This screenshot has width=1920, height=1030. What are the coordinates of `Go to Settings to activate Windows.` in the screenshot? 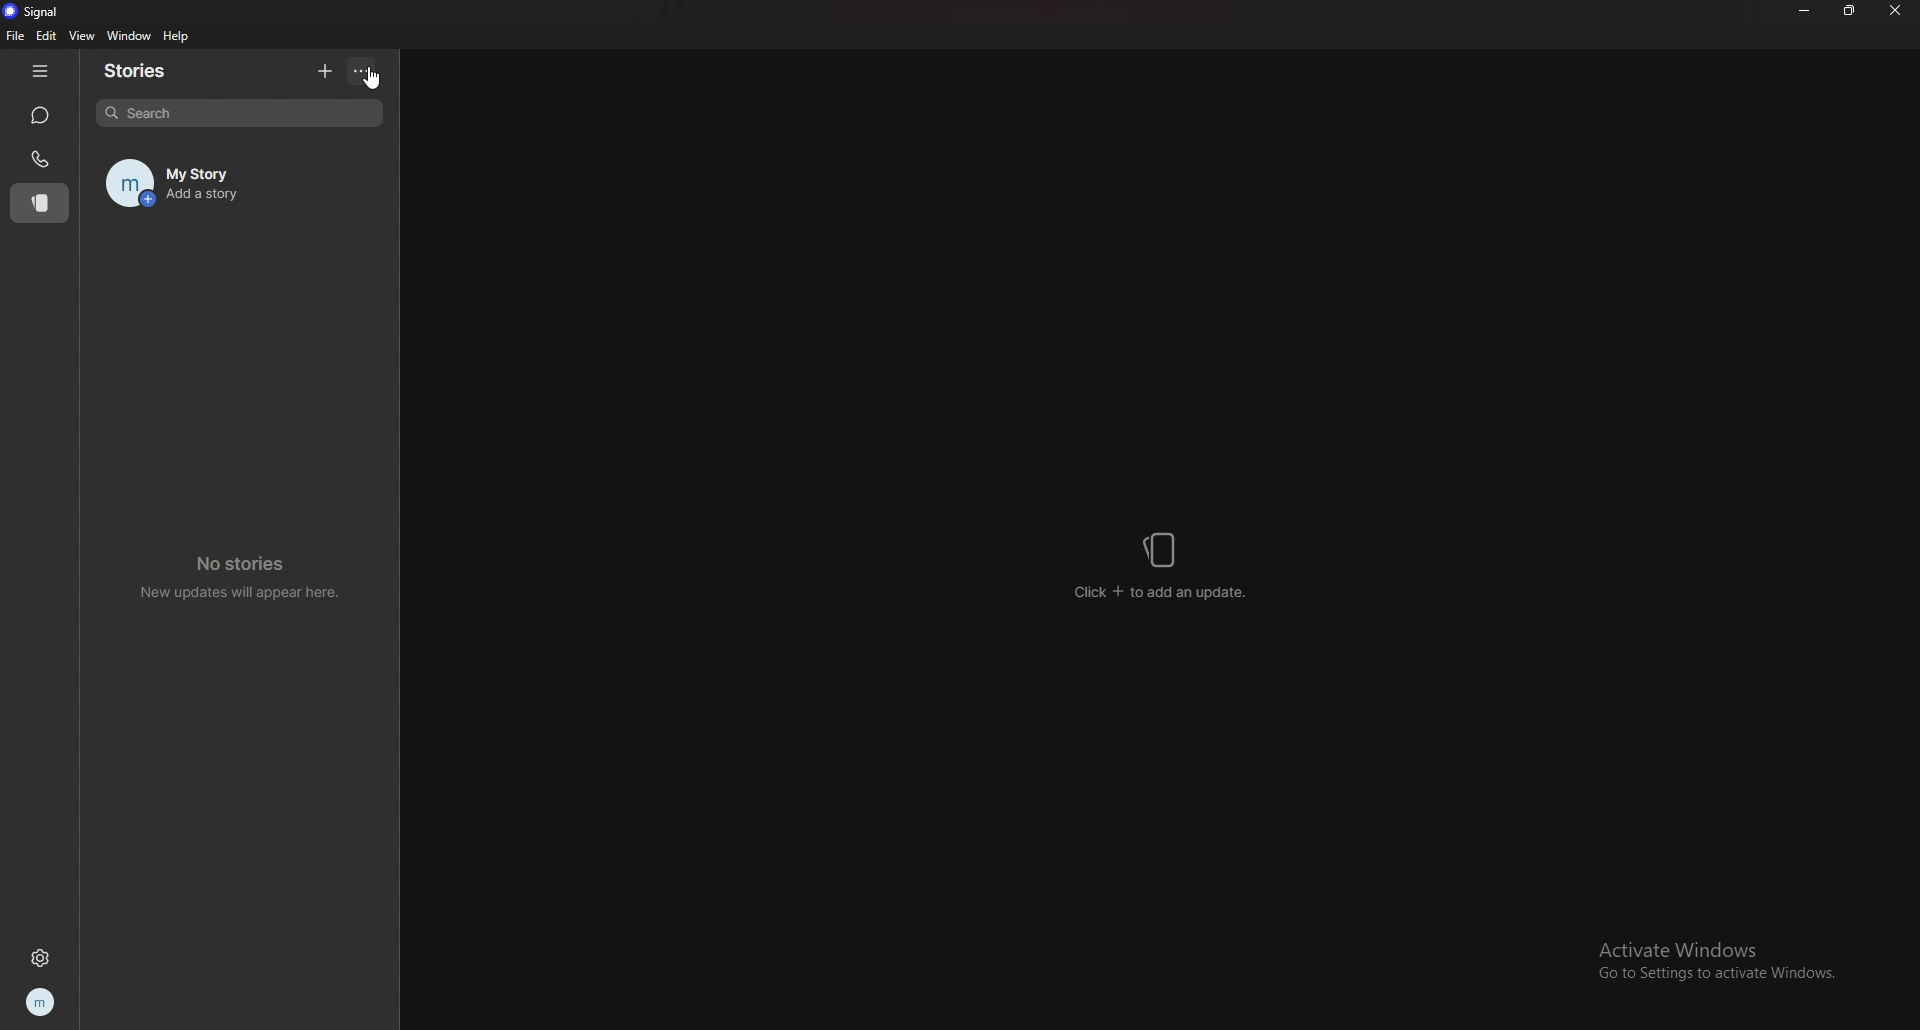 It's located at (1725, 976).